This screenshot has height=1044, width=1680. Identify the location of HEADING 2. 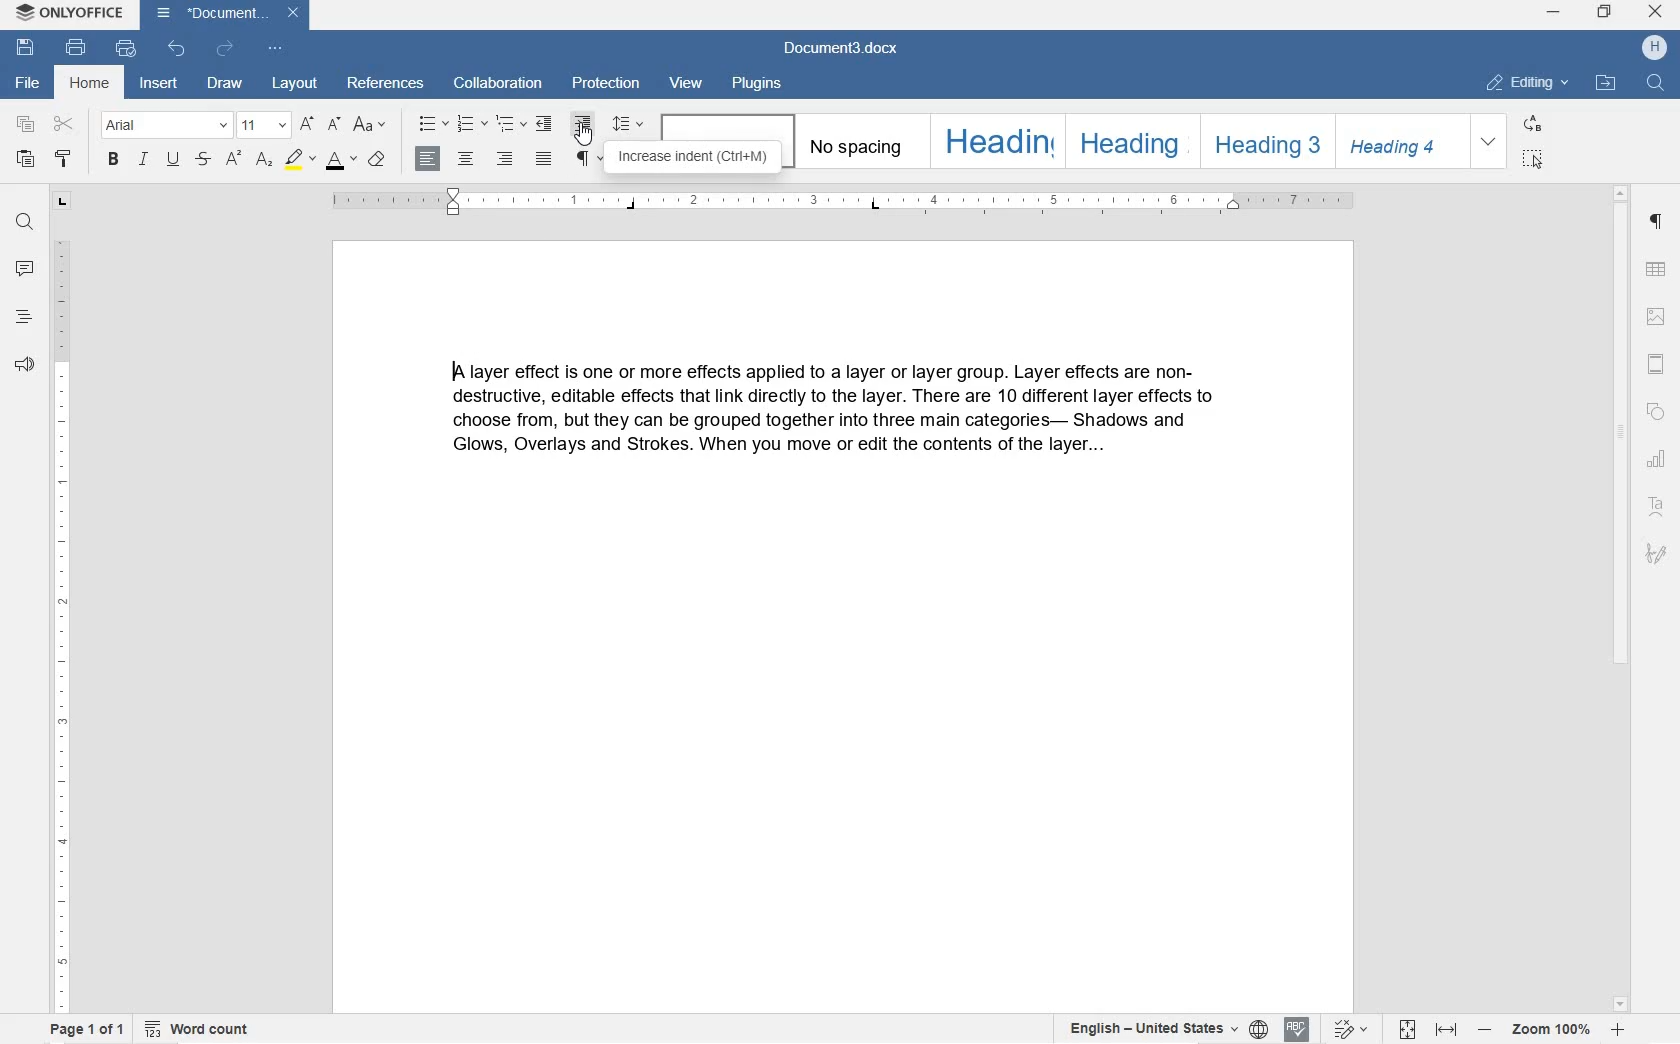
(1131, 142).